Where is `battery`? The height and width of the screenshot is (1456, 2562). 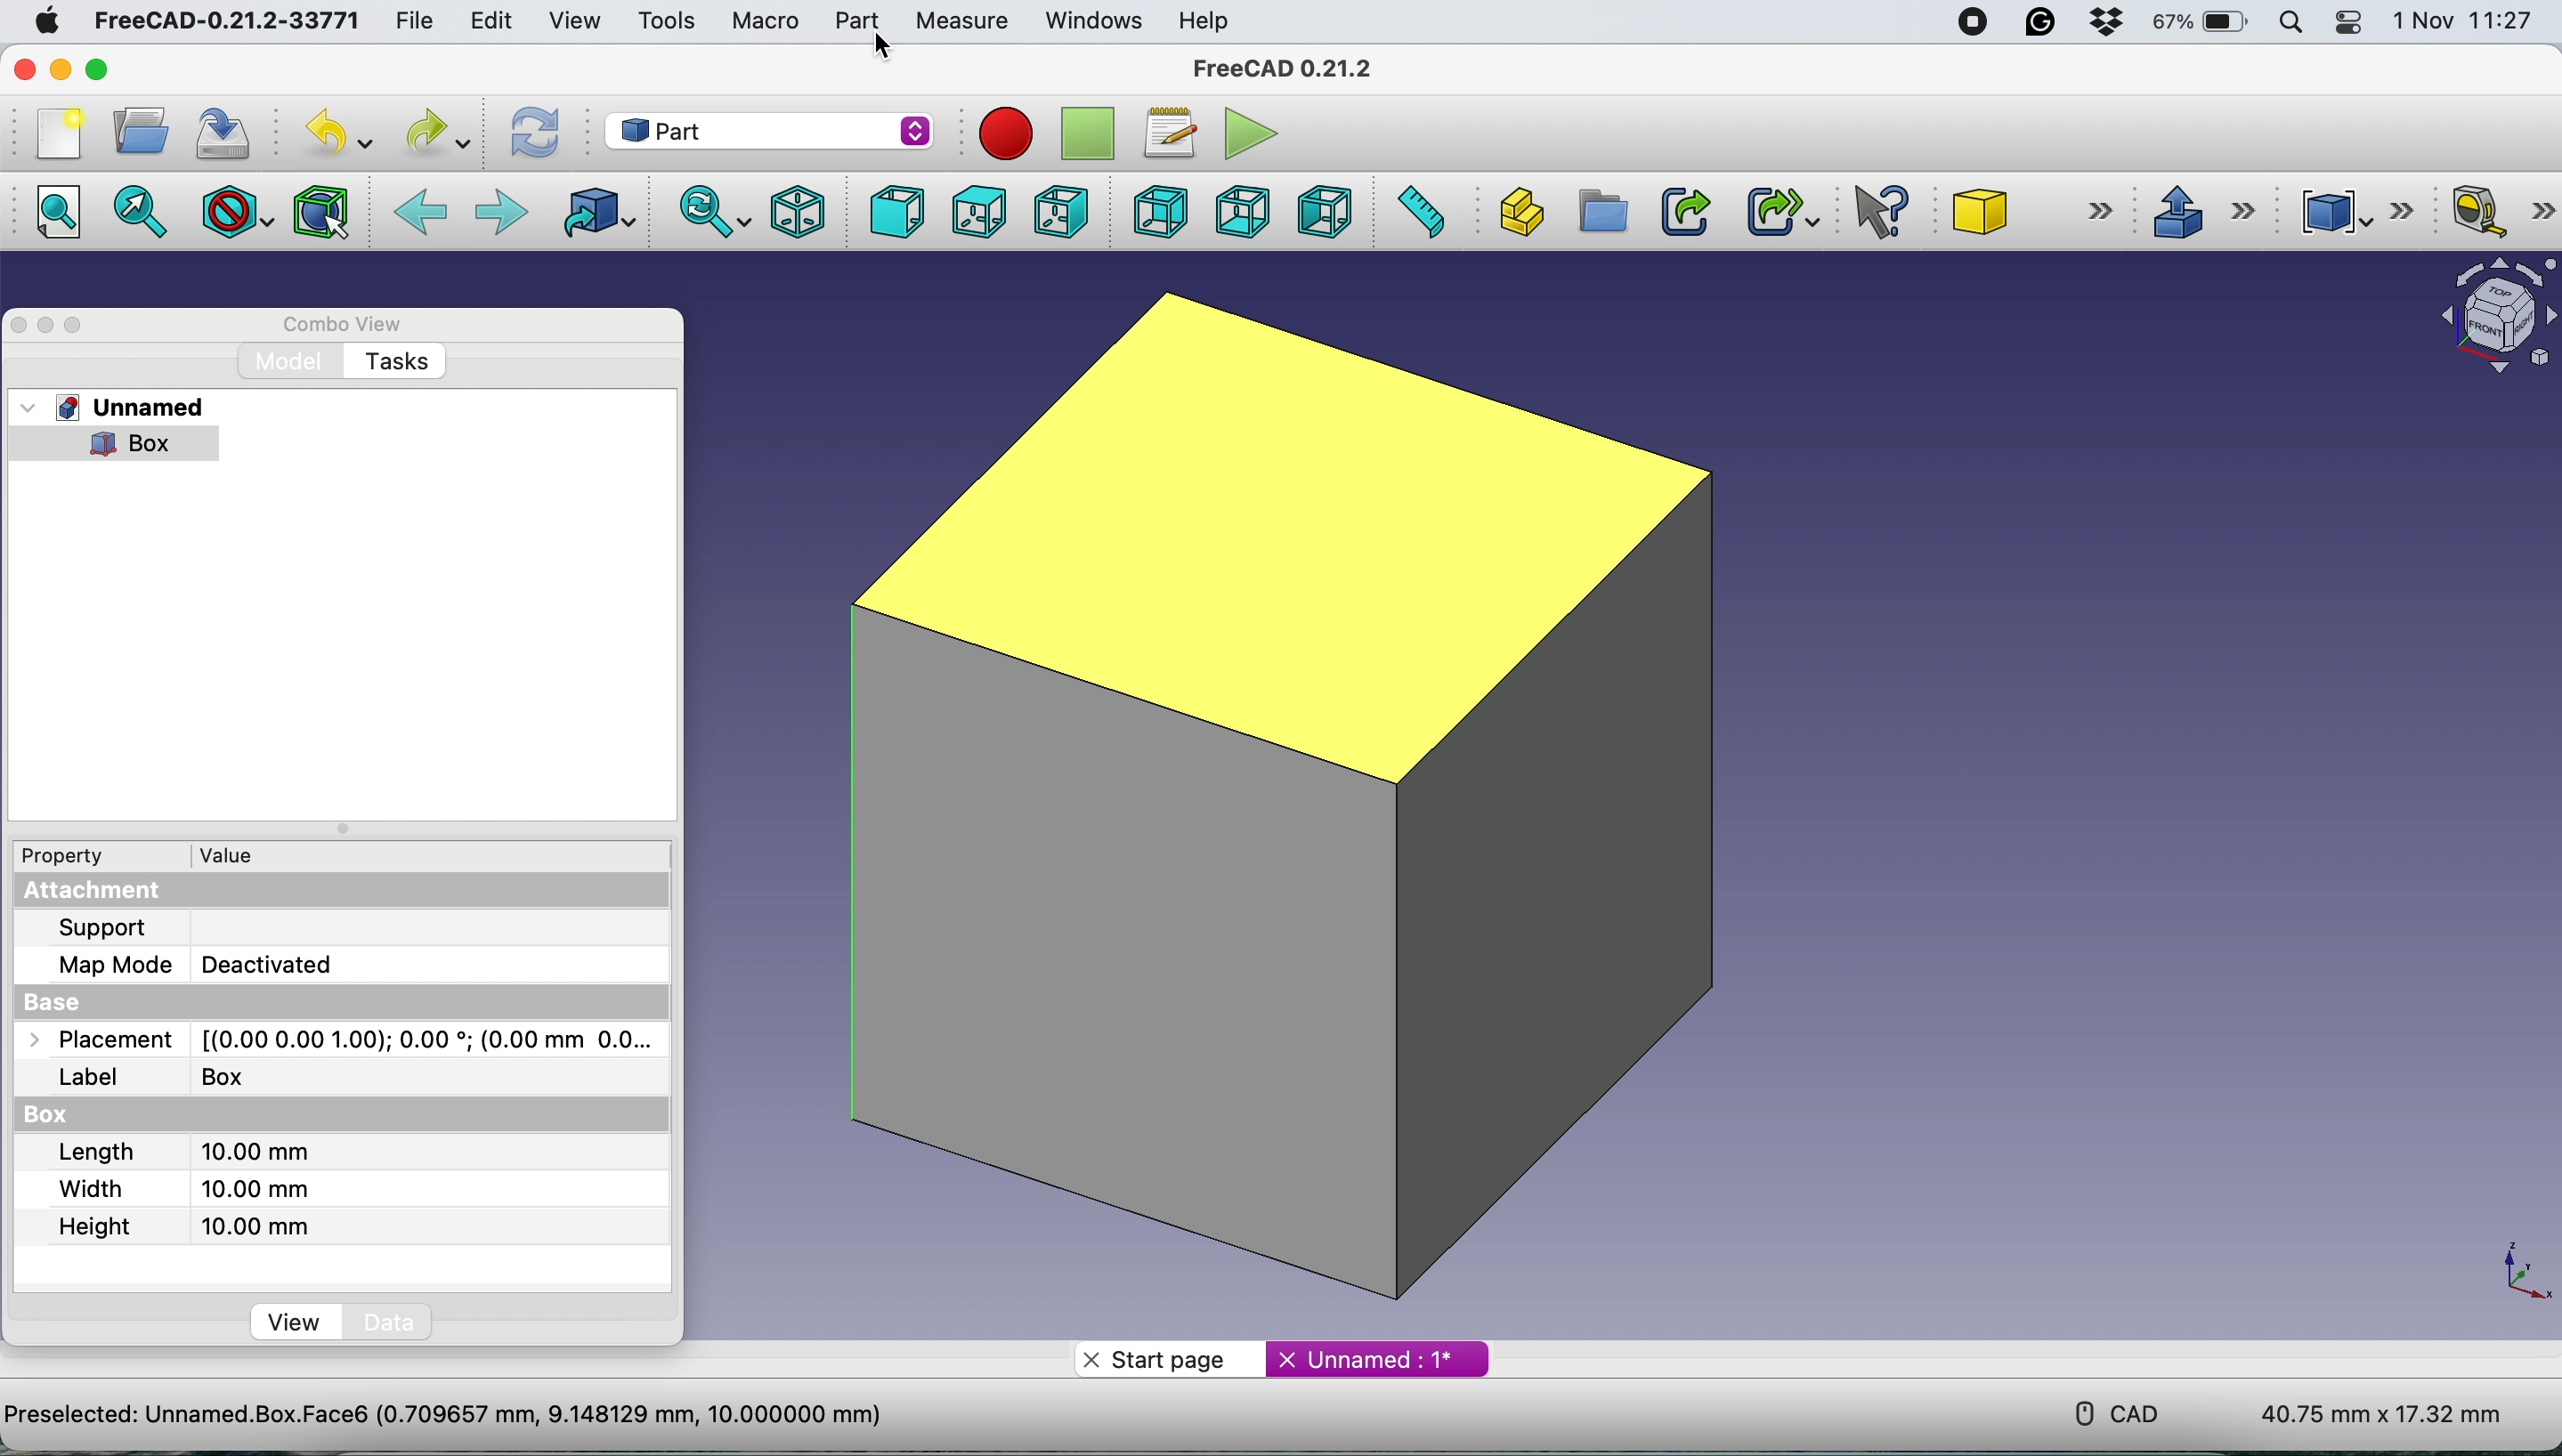
battery is located at coordinates (2202, 25).